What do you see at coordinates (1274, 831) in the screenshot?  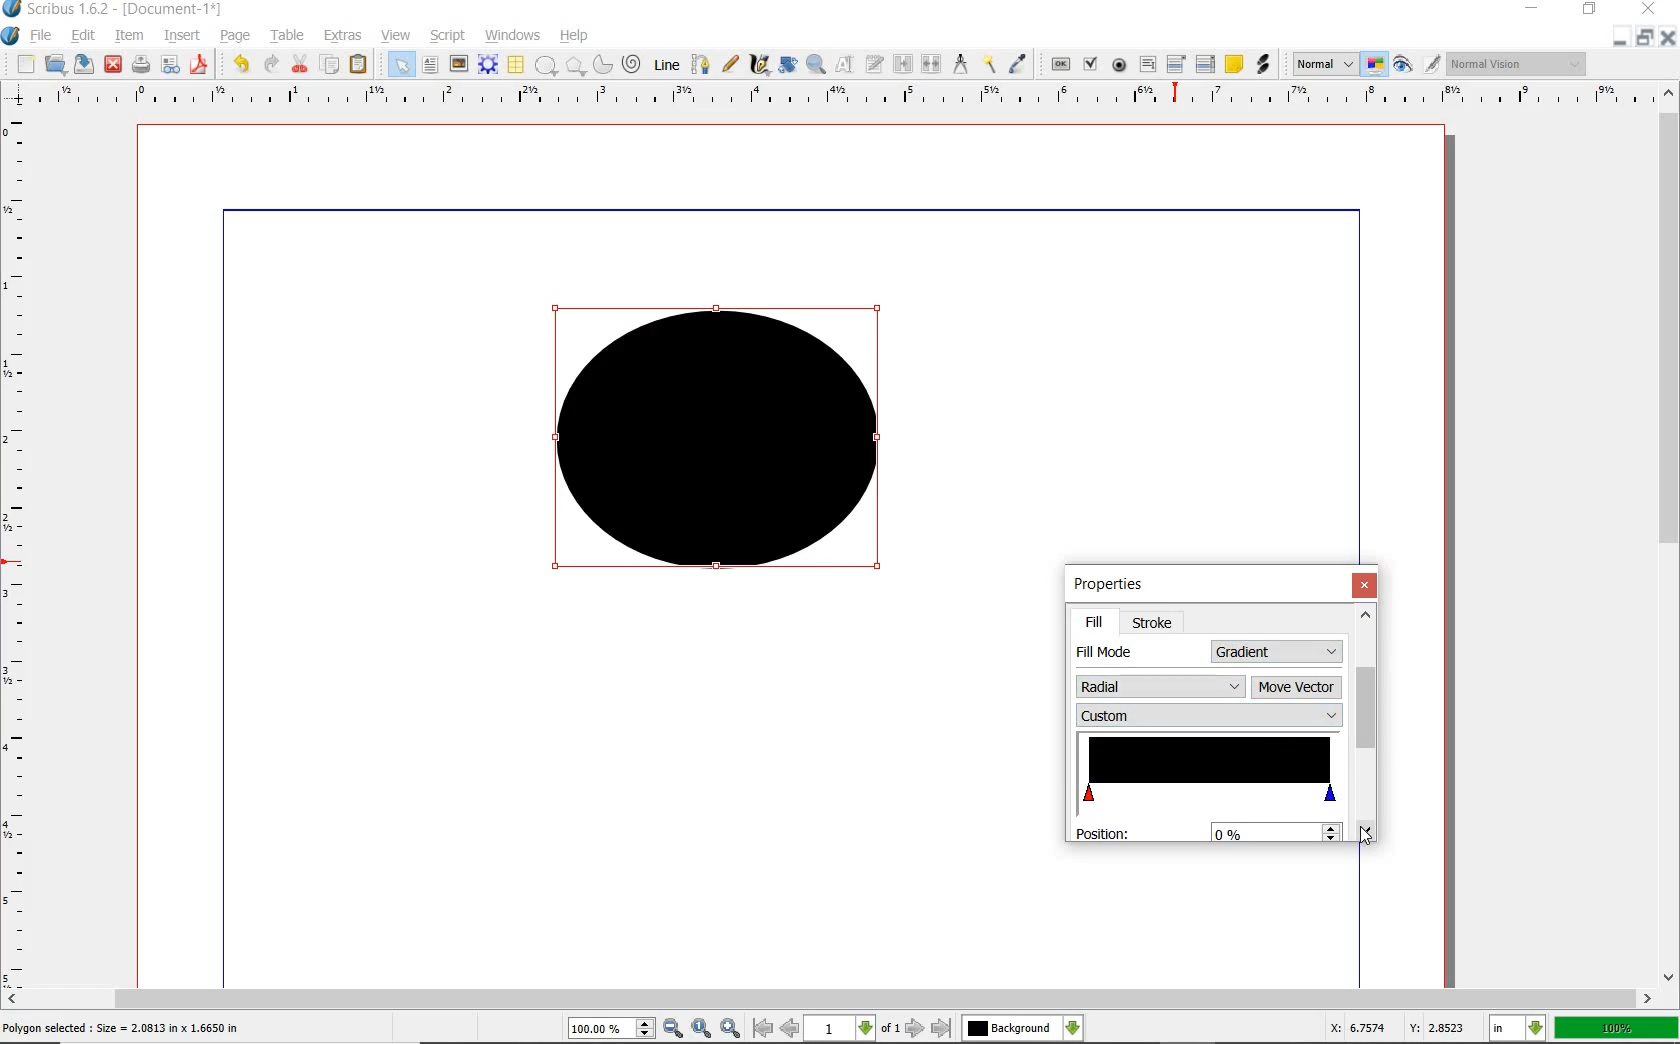 I see `position` at bounding box center [1274, 831].